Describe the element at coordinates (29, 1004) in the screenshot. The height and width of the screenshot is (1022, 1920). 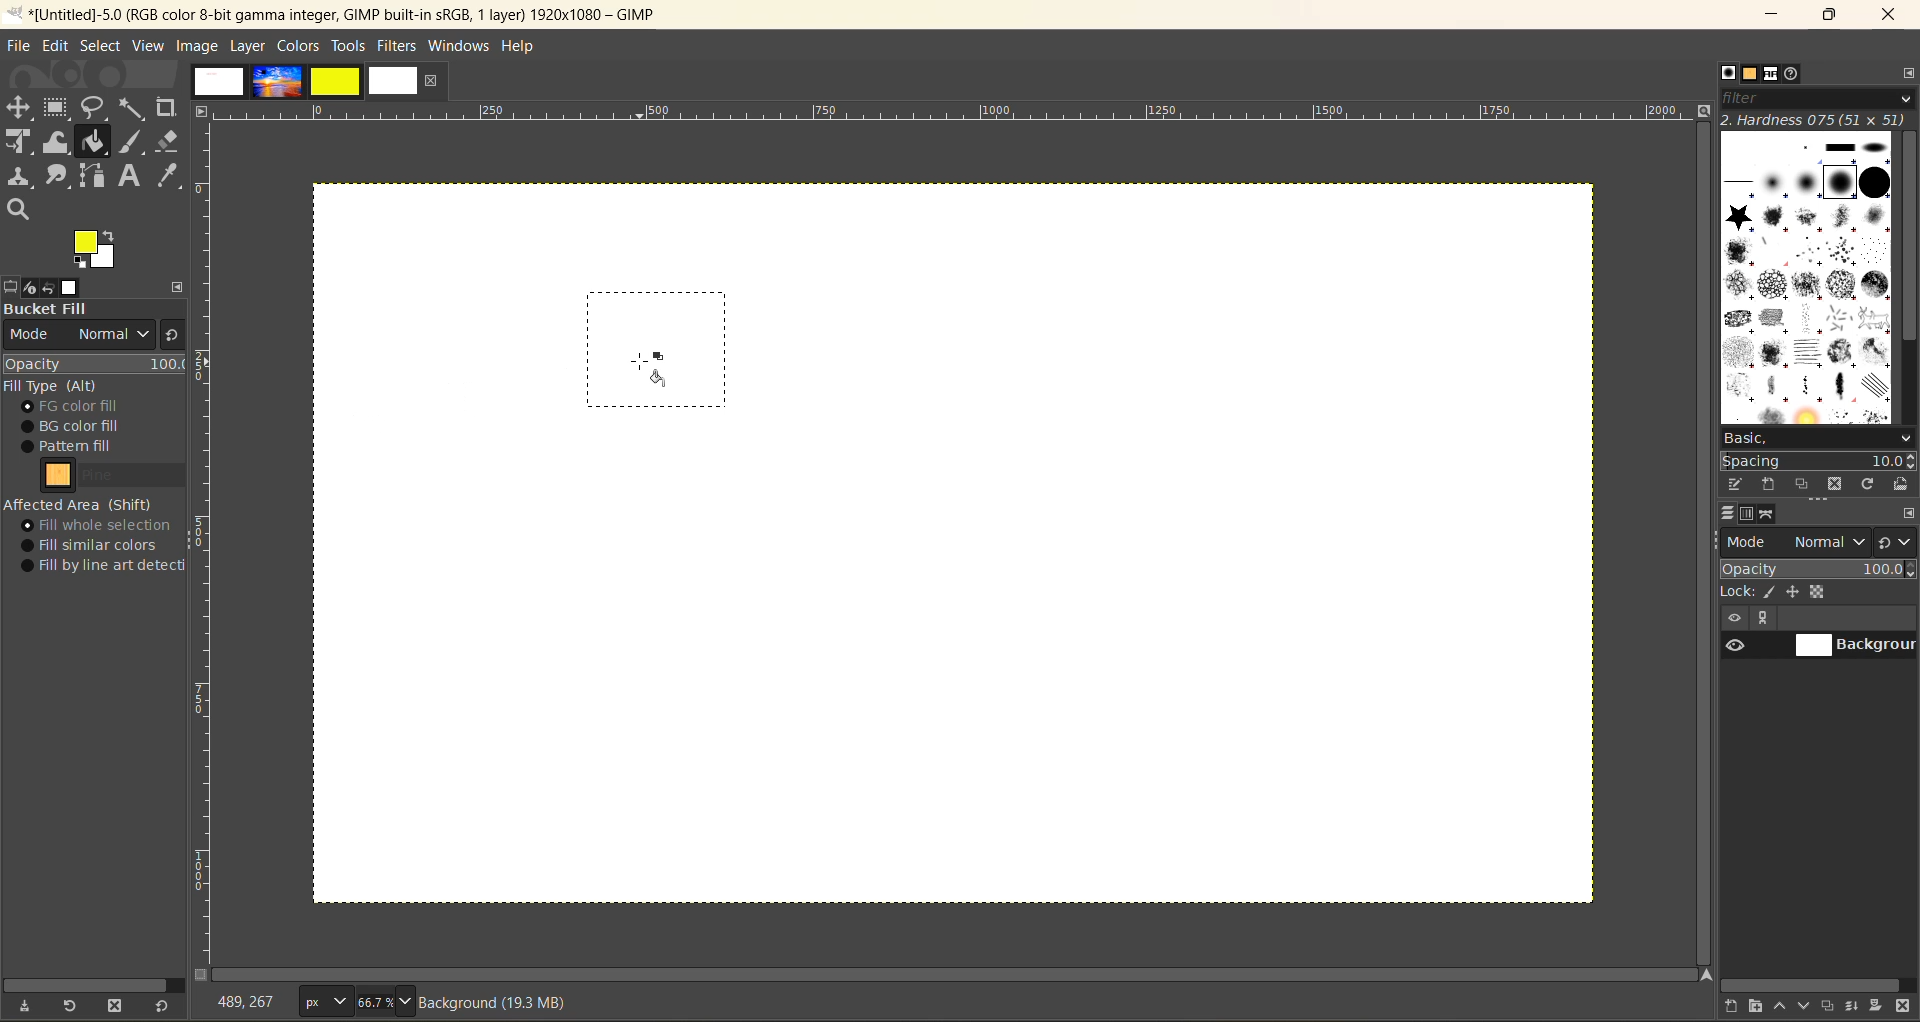
I see `save tool preset` at that location.